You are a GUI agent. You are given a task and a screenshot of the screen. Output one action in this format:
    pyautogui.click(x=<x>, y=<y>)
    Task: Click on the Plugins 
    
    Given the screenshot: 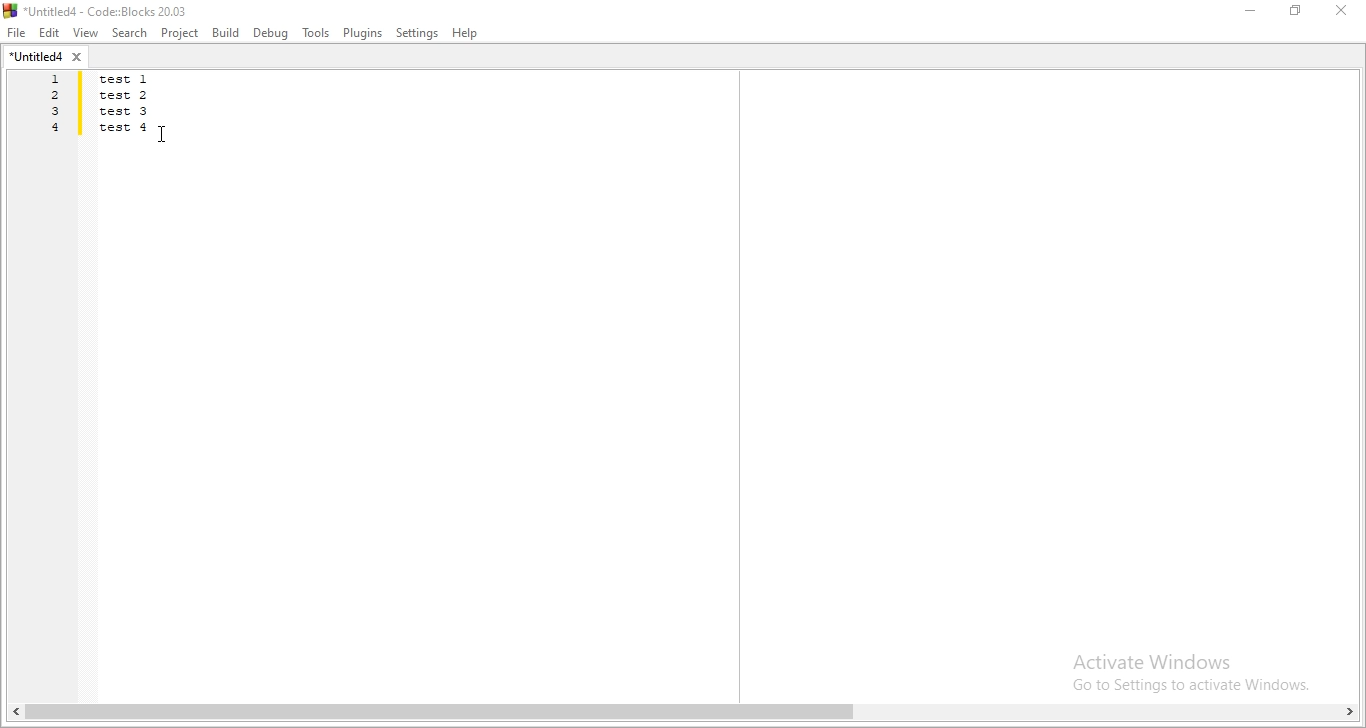 What is the action you would take?
    pyautogui.click(x=363, y=33)
    